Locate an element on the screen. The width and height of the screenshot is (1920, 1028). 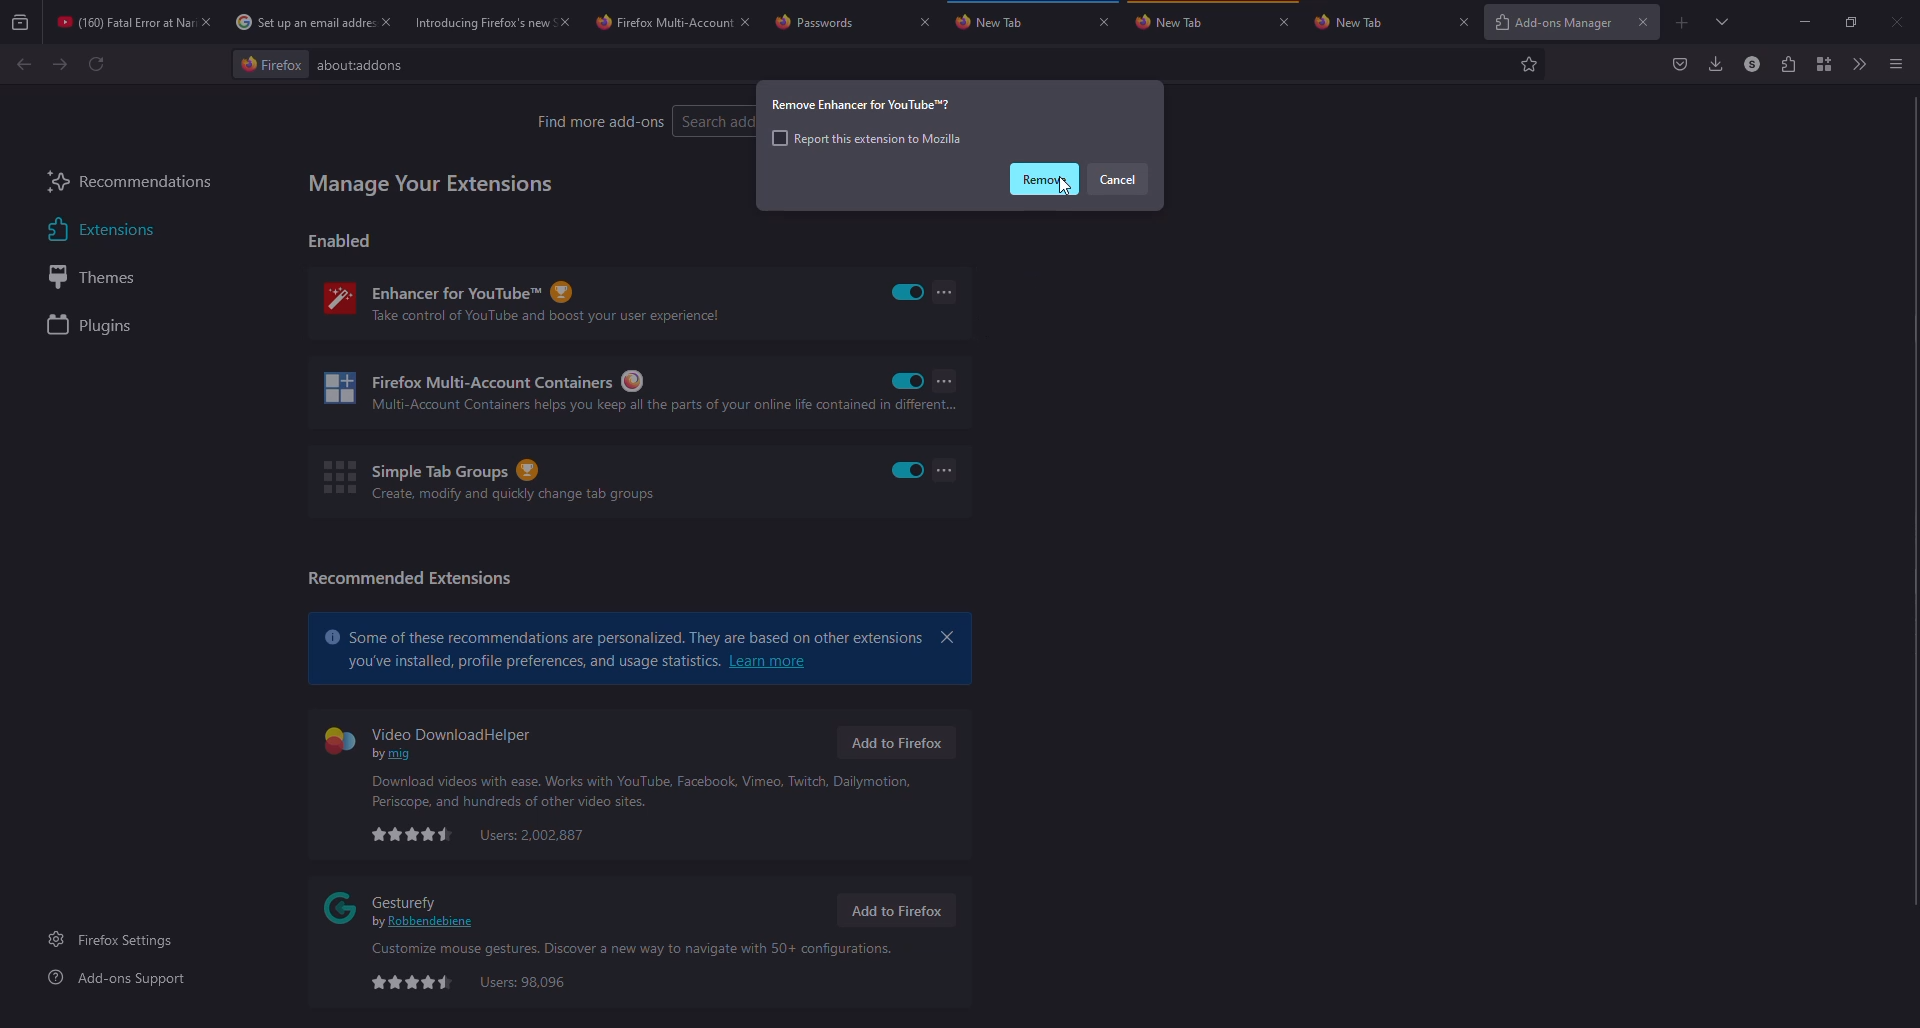
close is located at coordinates (1284, 21).